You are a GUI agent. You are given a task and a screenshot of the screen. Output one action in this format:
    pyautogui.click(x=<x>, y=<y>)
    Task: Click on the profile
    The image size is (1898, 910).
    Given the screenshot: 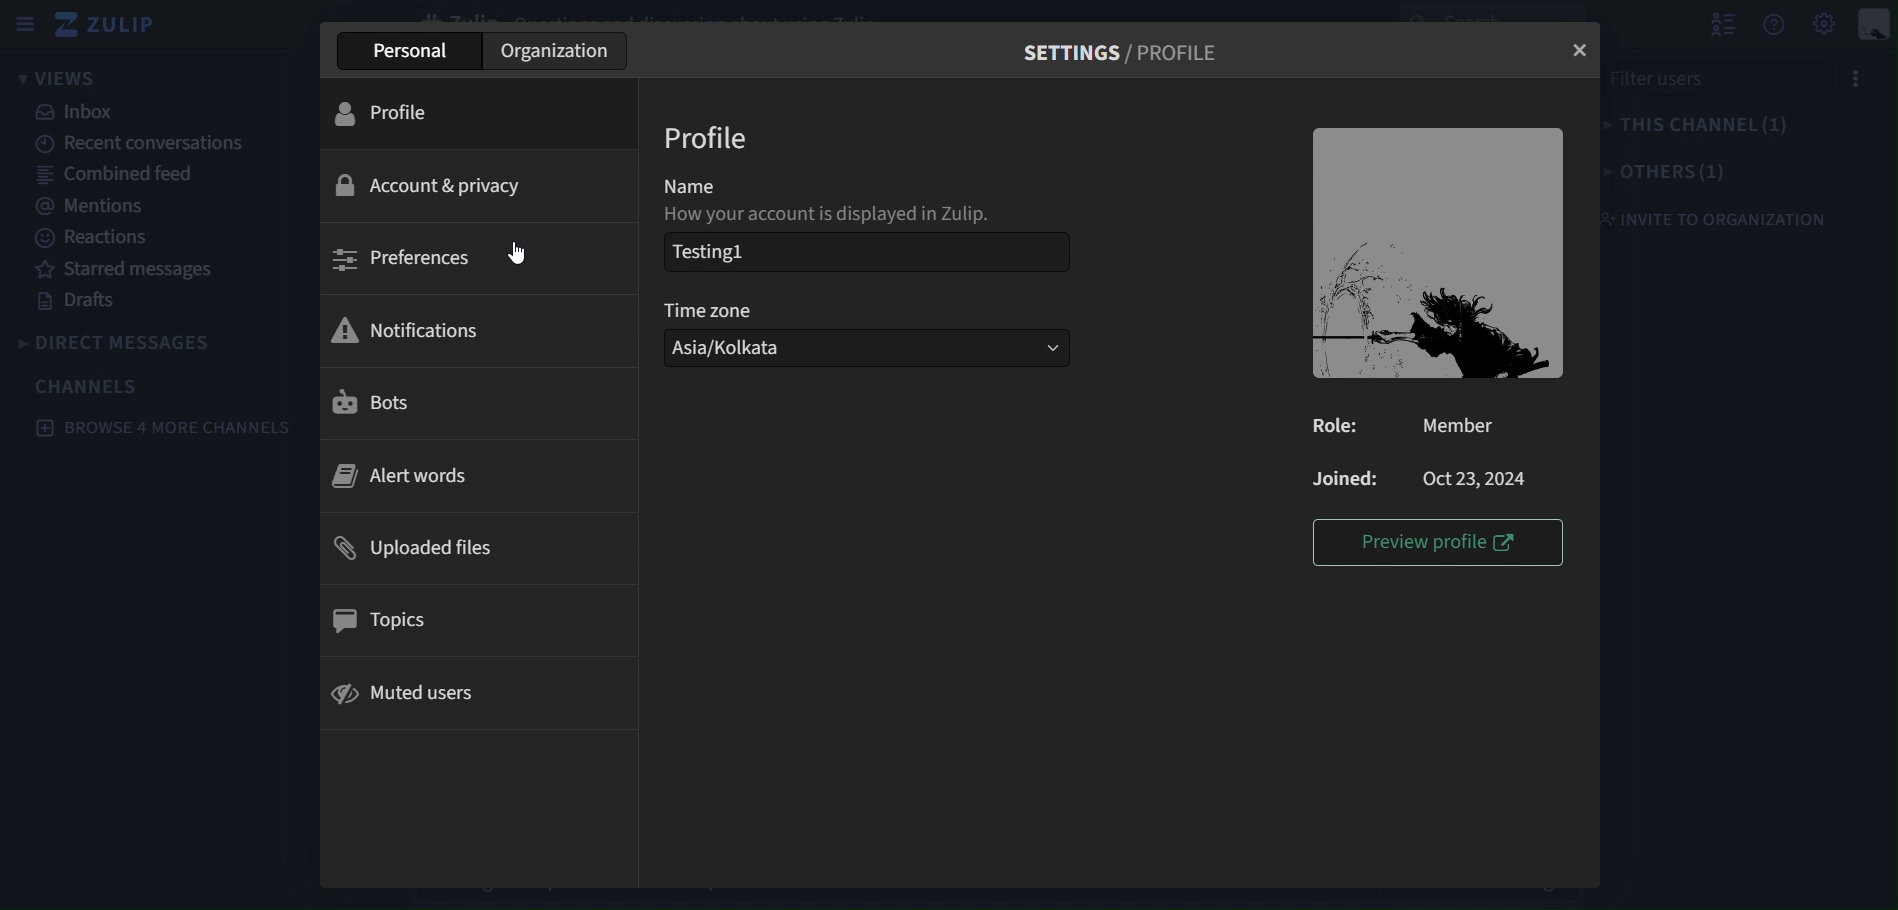 What is the action you would take?
    pyautogui.click(x=709, y=138)
    